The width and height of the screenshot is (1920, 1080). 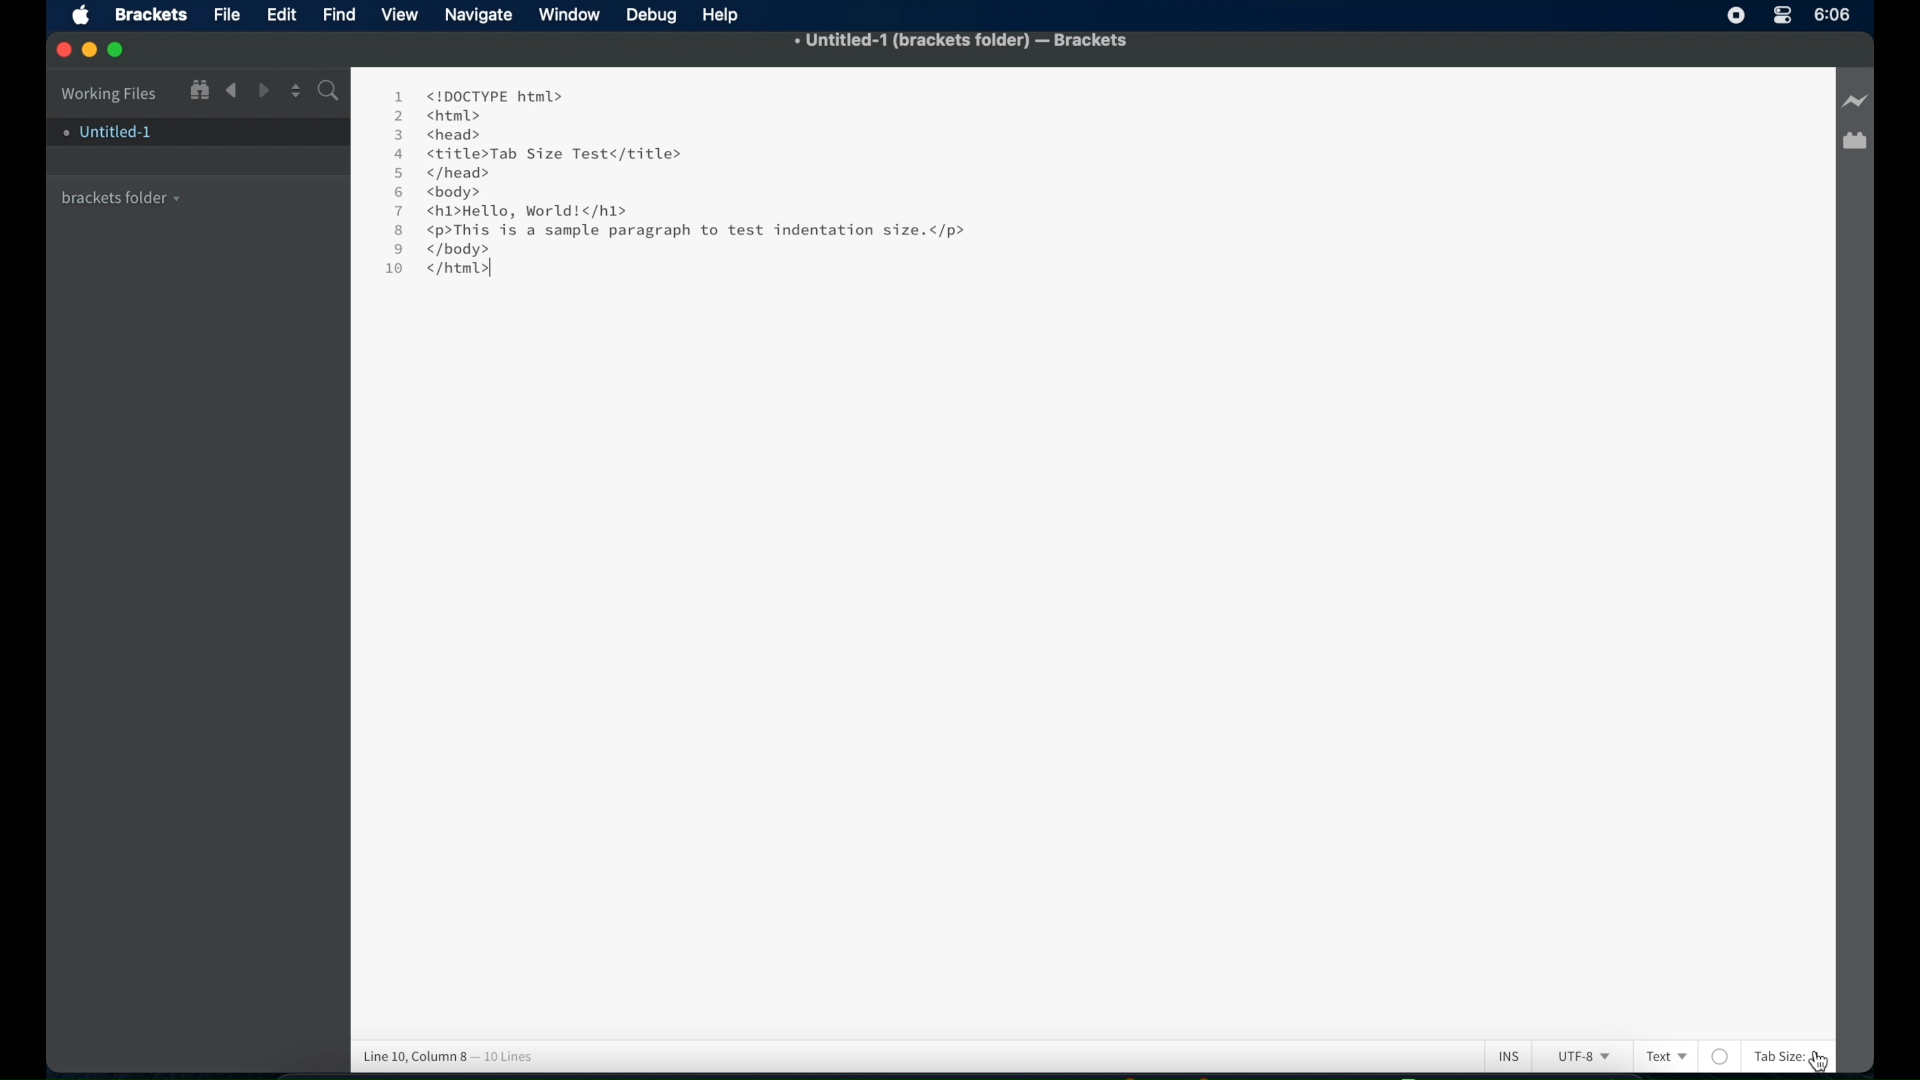 I want to click on 2 <html>, so click(x=437, y=115).